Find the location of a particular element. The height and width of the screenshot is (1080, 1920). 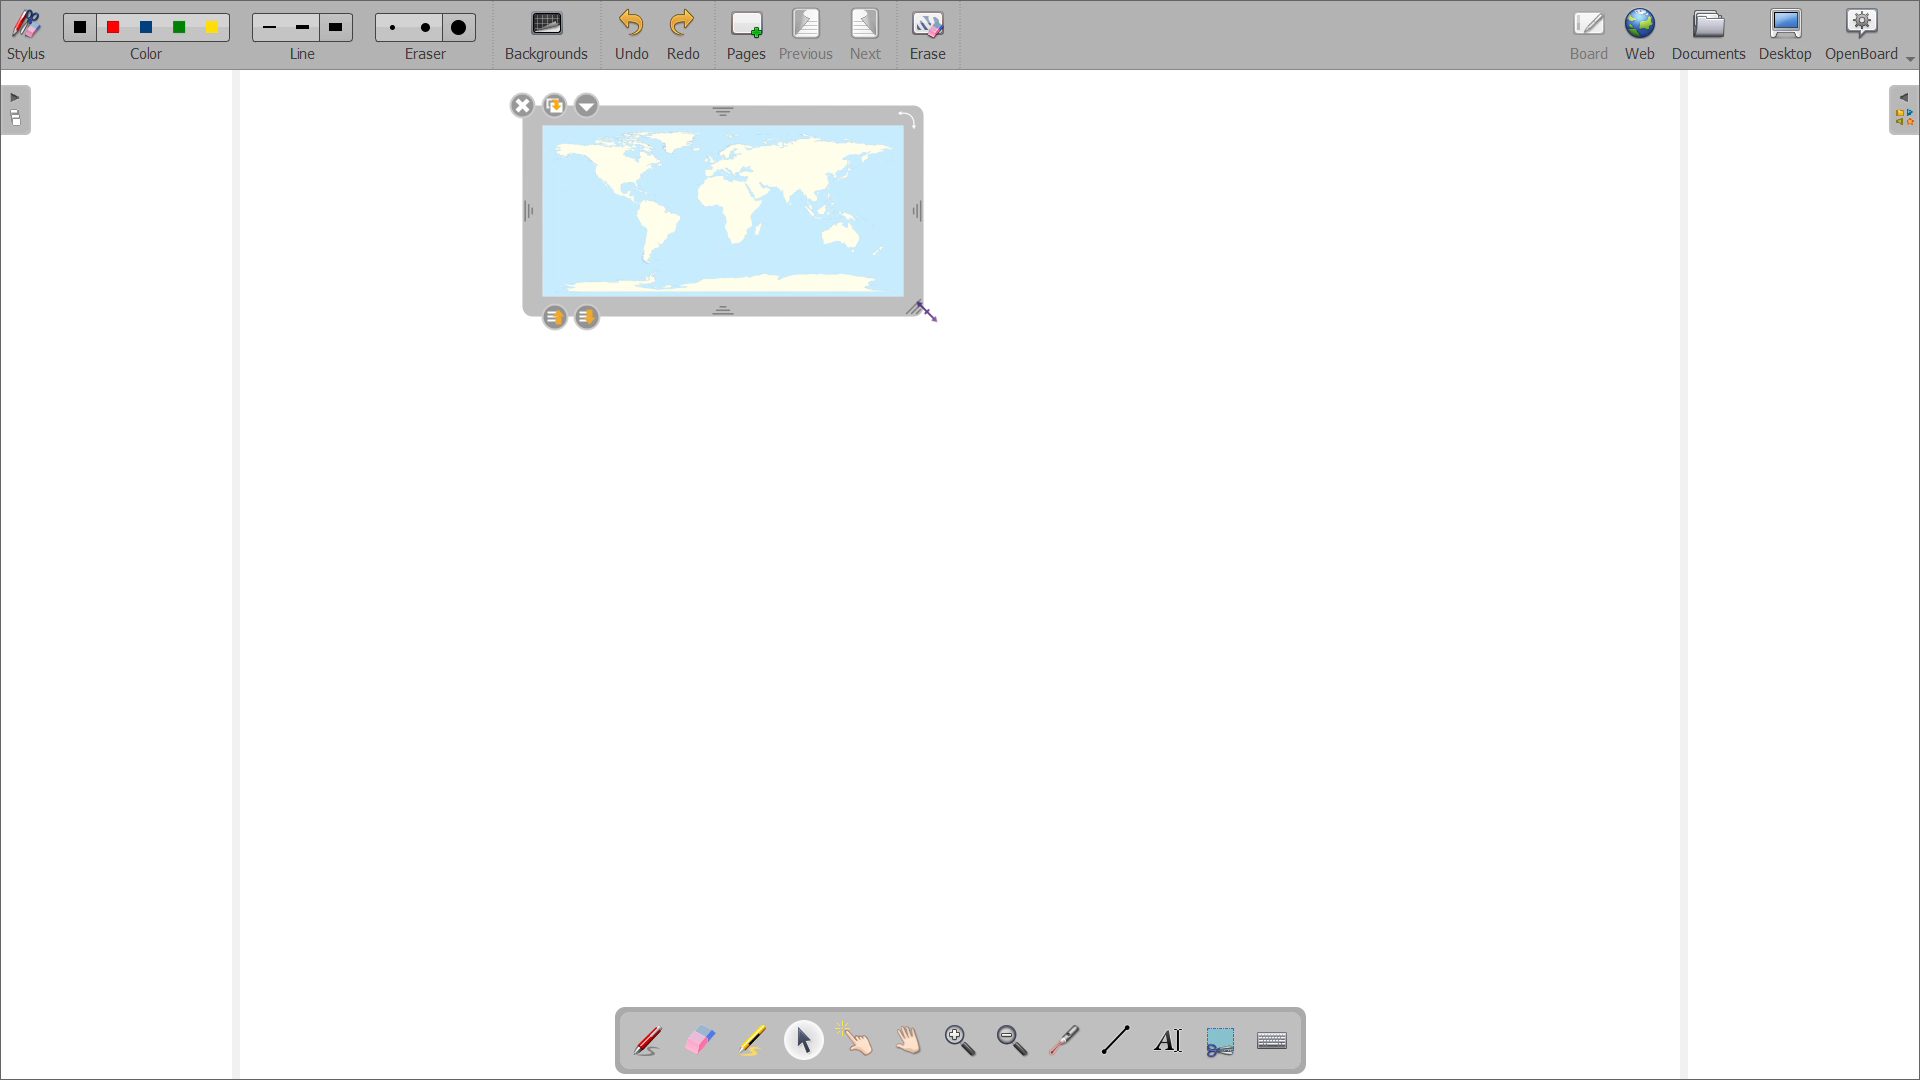

green is located at coordinates (180, 29).